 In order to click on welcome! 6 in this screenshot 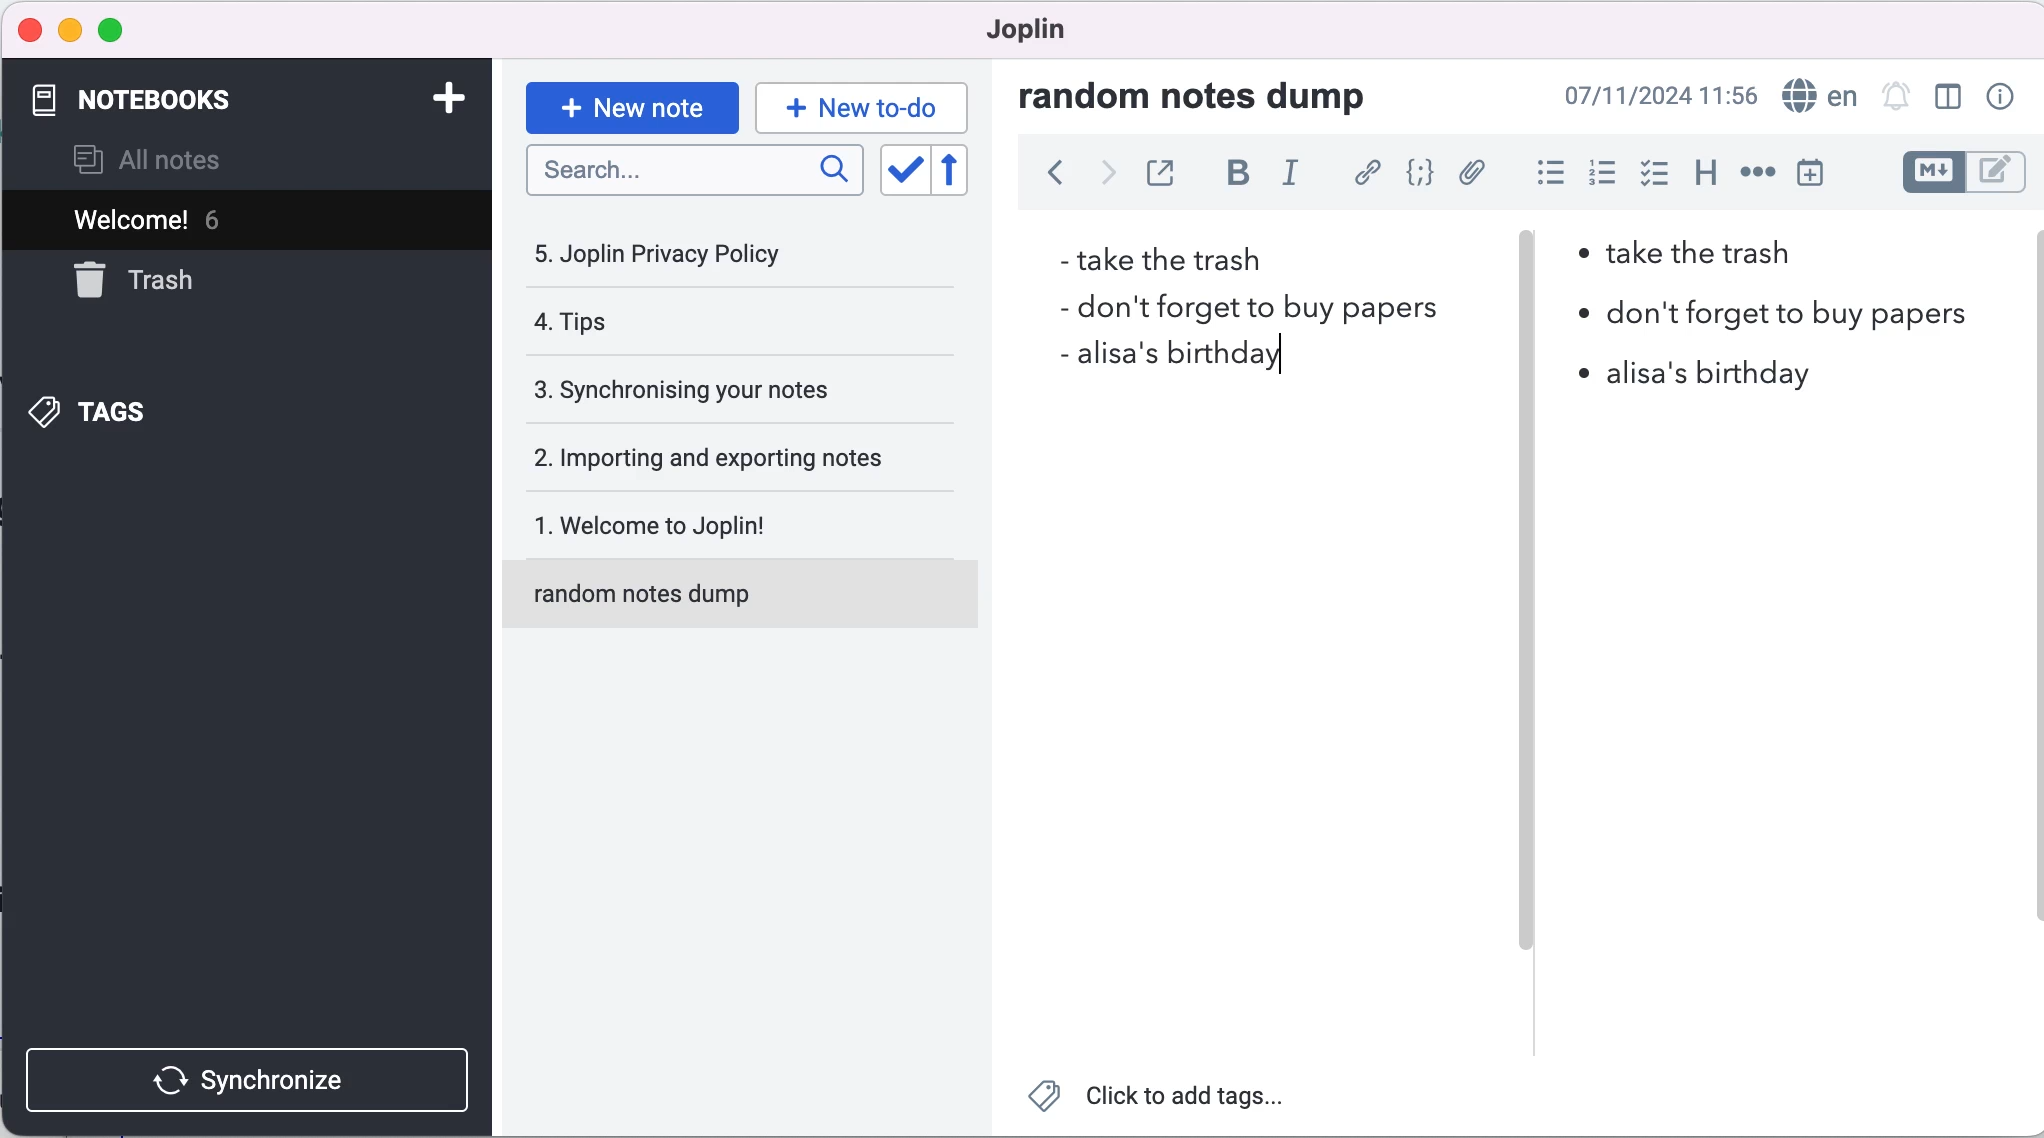, I will do `click(193, 218)`.